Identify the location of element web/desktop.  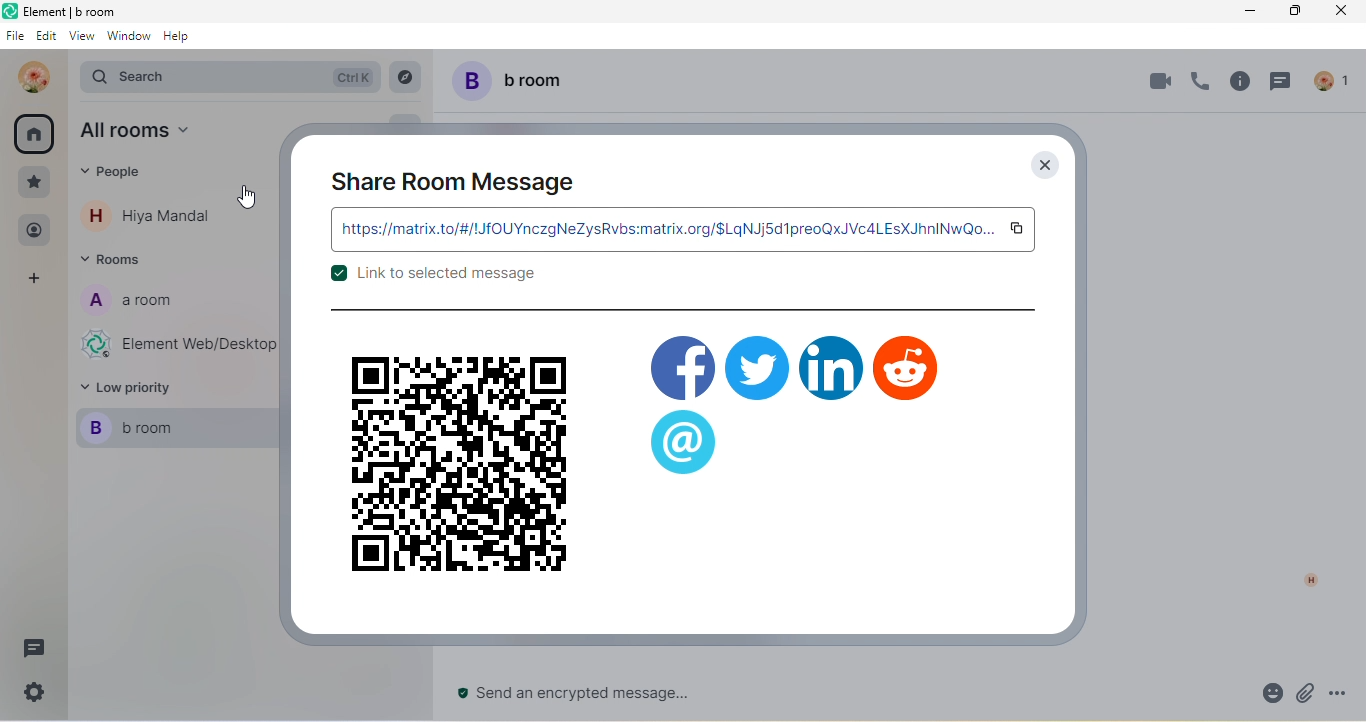
(177, 346).